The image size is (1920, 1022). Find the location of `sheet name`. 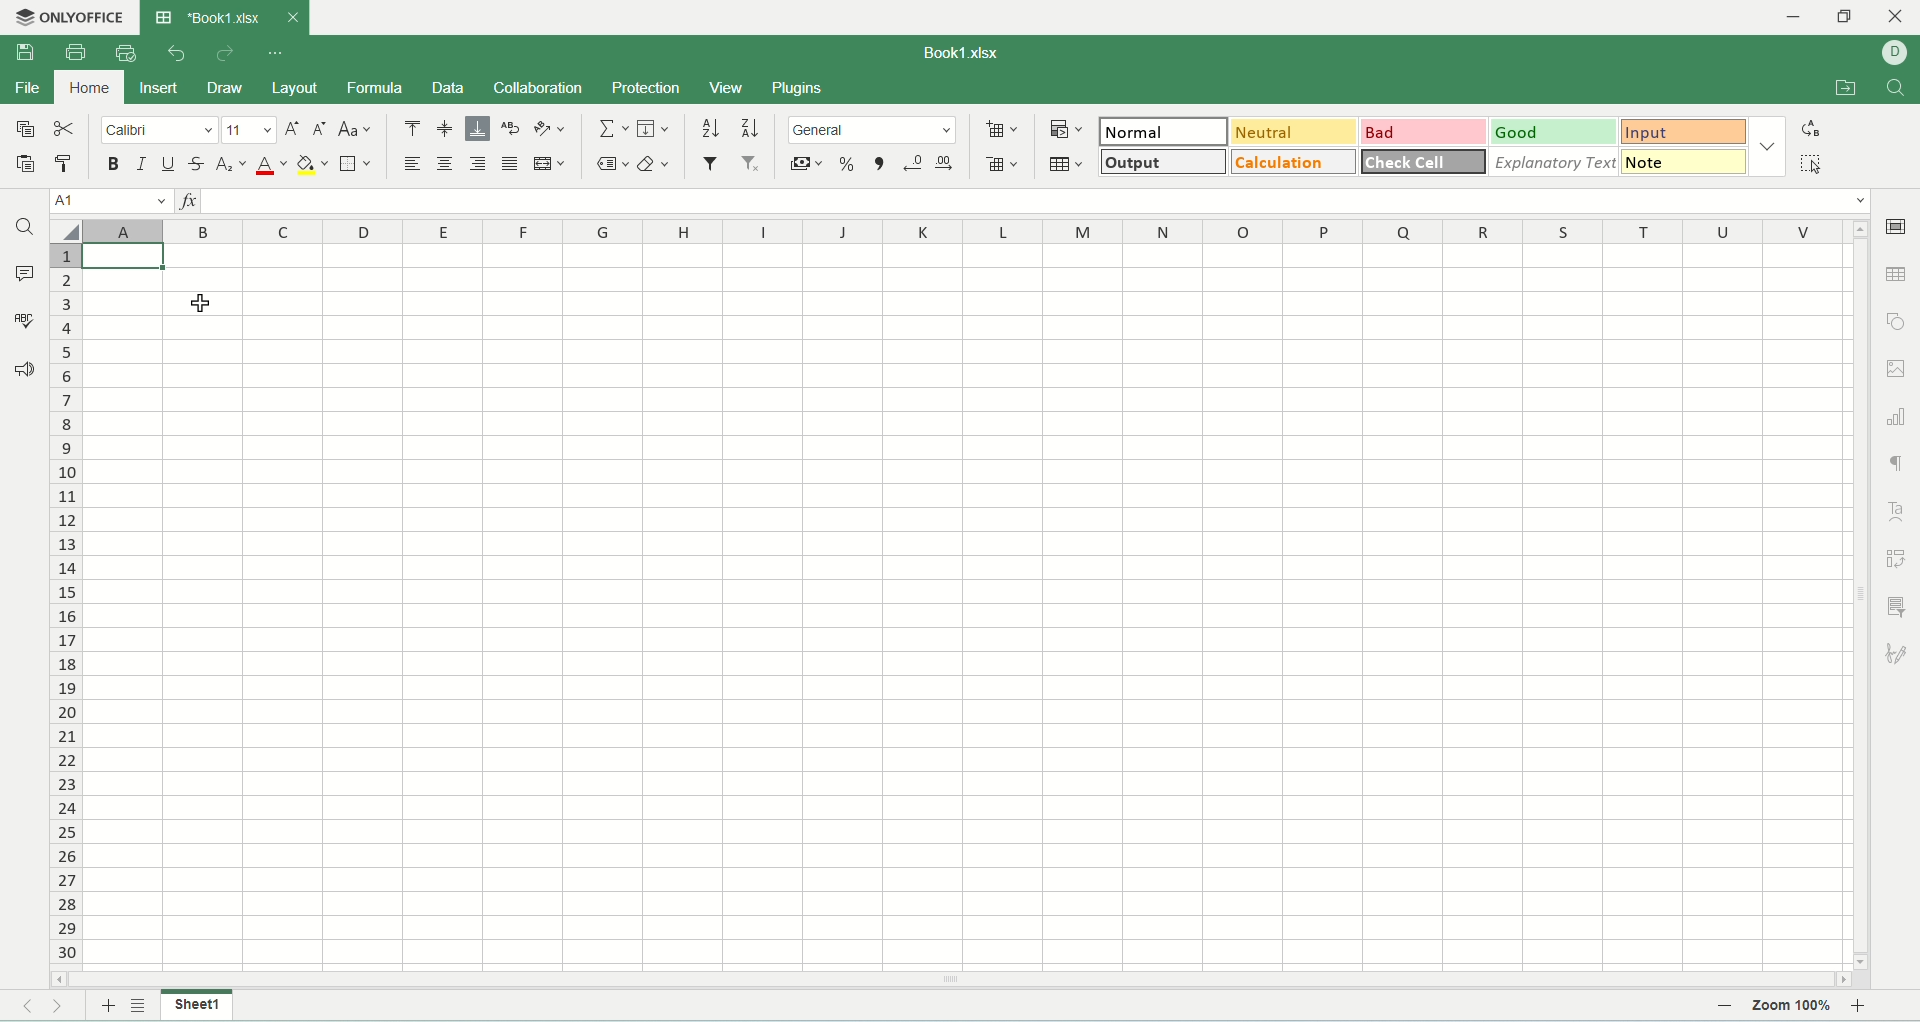

sheet name is located at coordinates (197, 1005).